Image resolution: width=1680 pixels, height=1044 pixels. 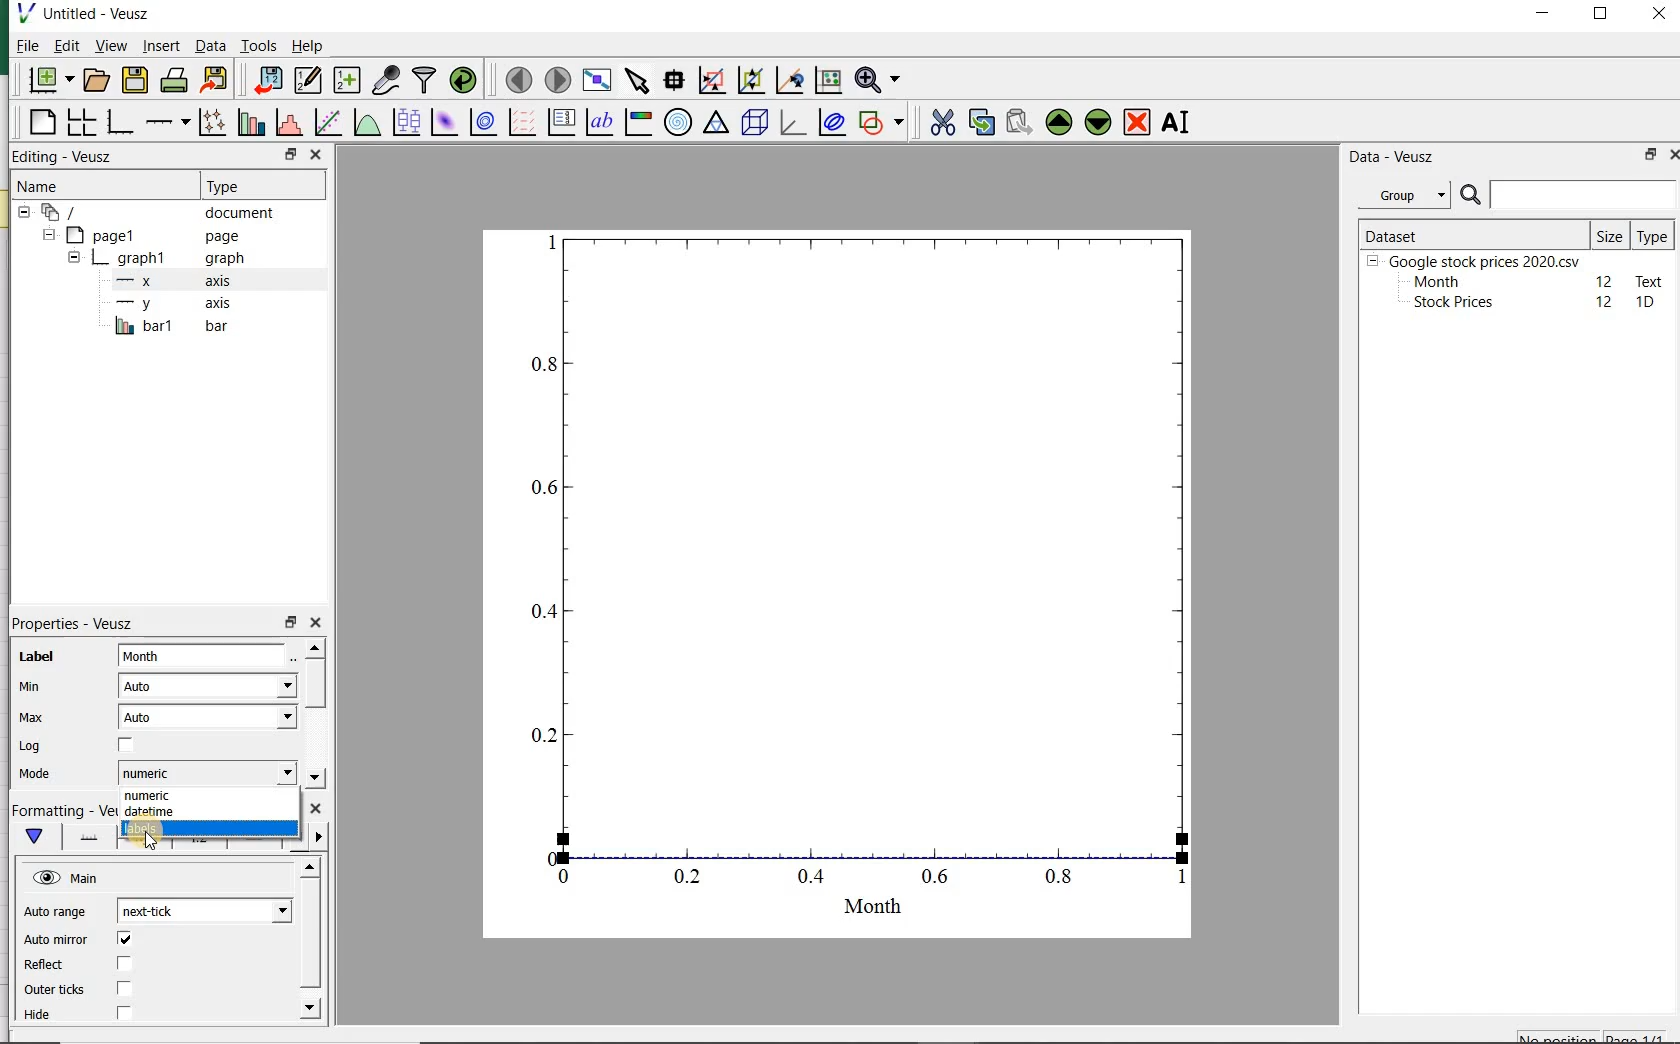 What do you see at coordinates (1477, 260) in the screenshot?
I see `Google stock prices 2020.csv` at bounding box center [1477, 260].